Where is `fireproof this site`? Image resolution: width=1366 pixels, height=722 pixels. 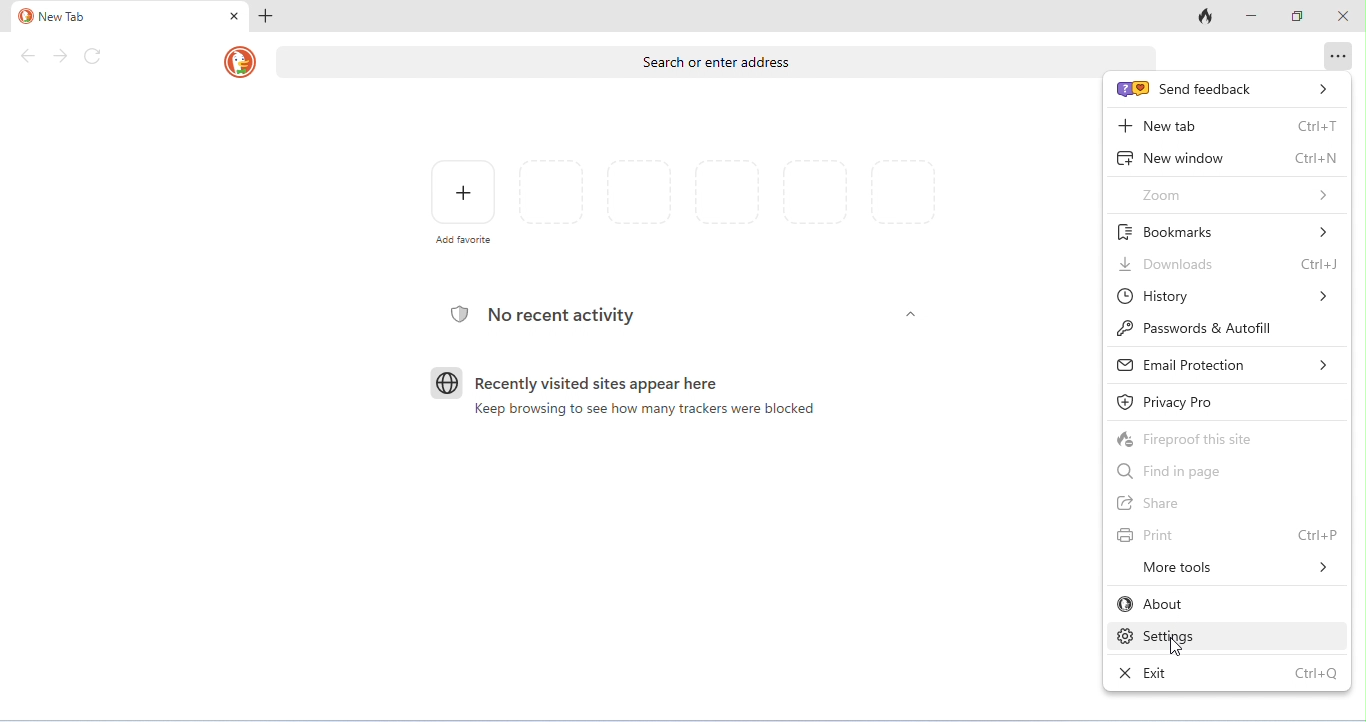 fireproof this site is located at coordinates (1228, 436).